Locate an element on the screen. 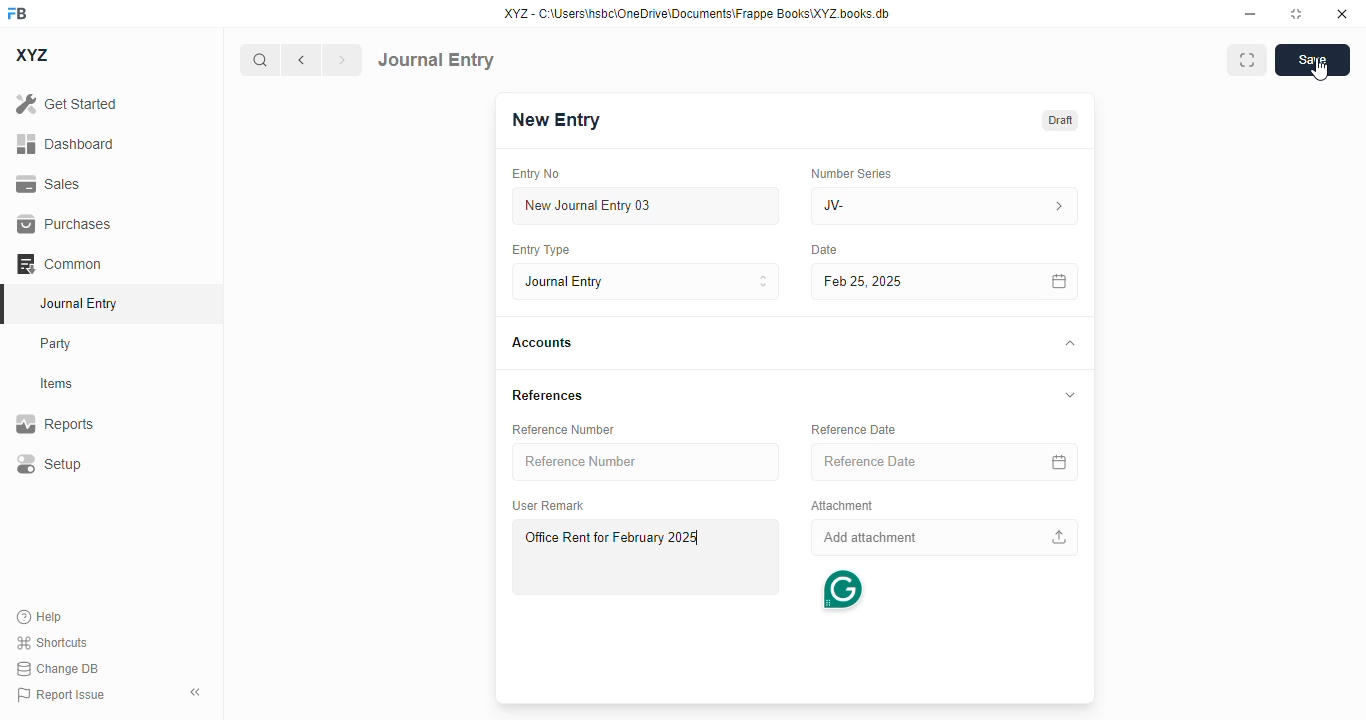 This screenshot has height=720, width=1366. report issue is located at coordinates (61, 695).